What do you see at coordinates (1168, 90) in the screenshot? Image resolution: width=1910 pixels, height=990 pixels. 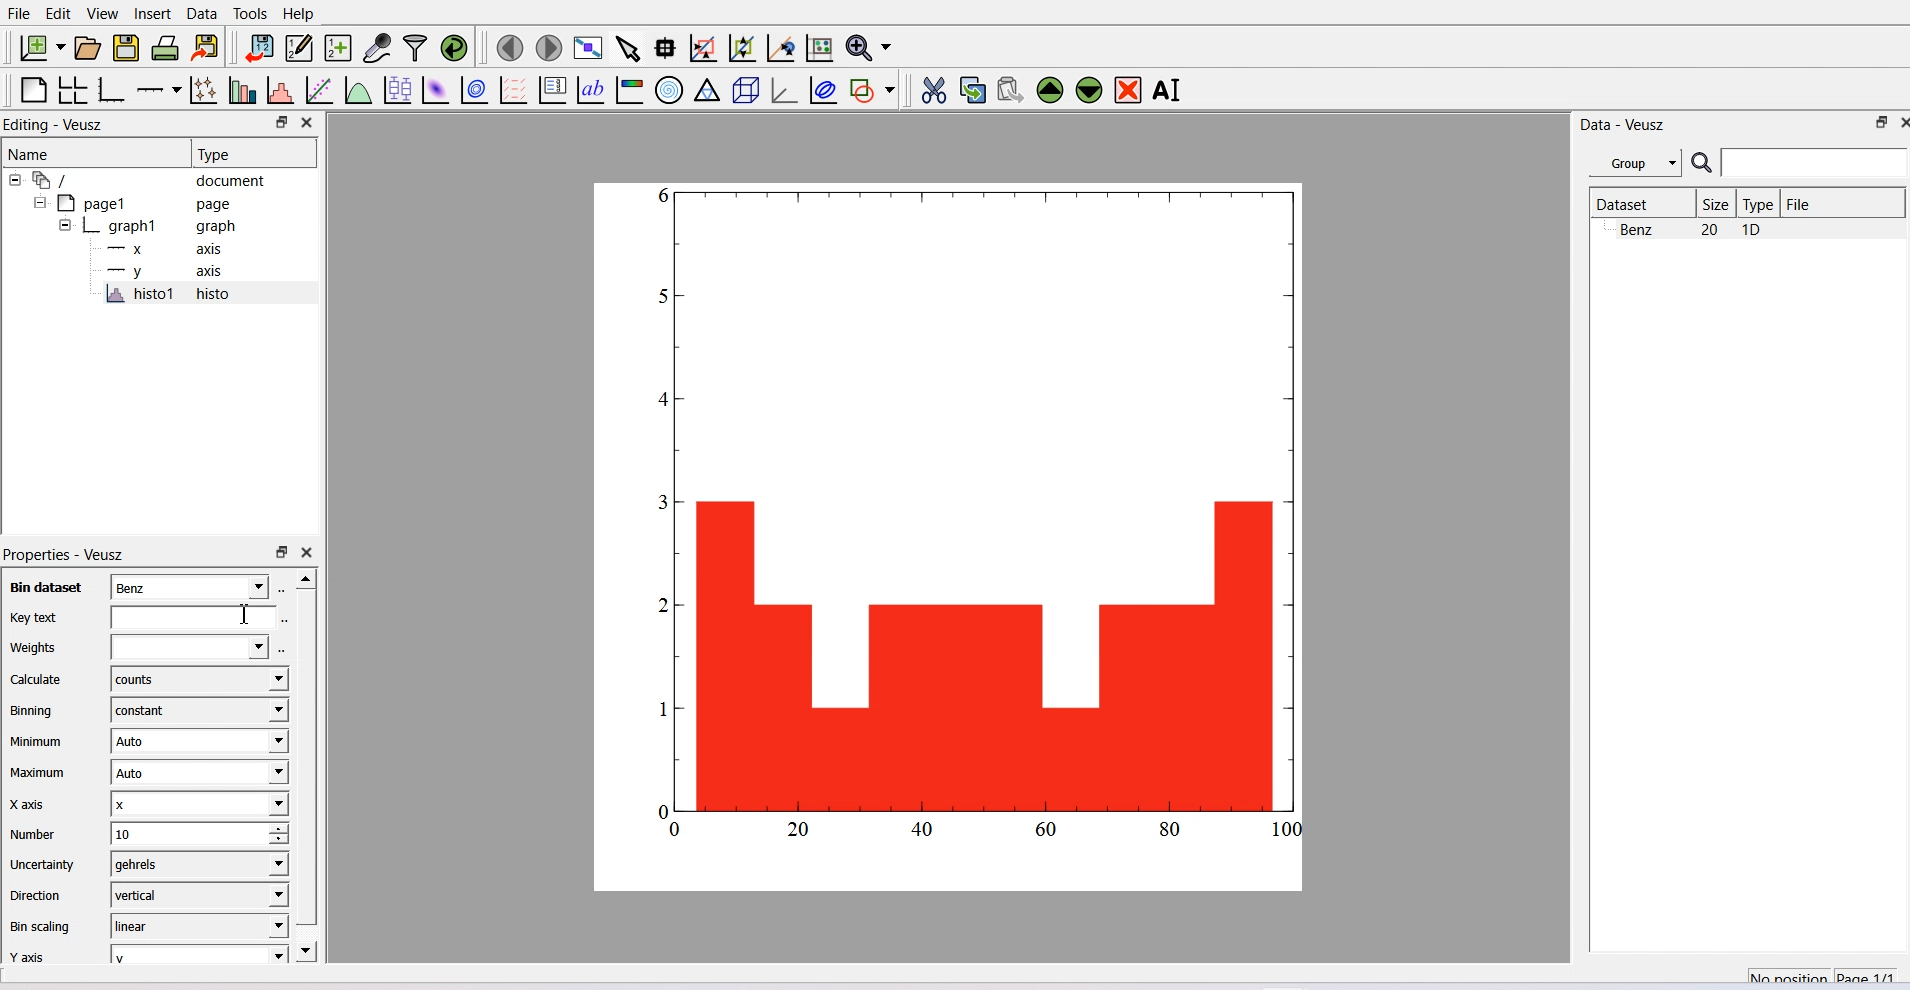 I see `Rename the selected widget` at bounding box center [1168, 90].